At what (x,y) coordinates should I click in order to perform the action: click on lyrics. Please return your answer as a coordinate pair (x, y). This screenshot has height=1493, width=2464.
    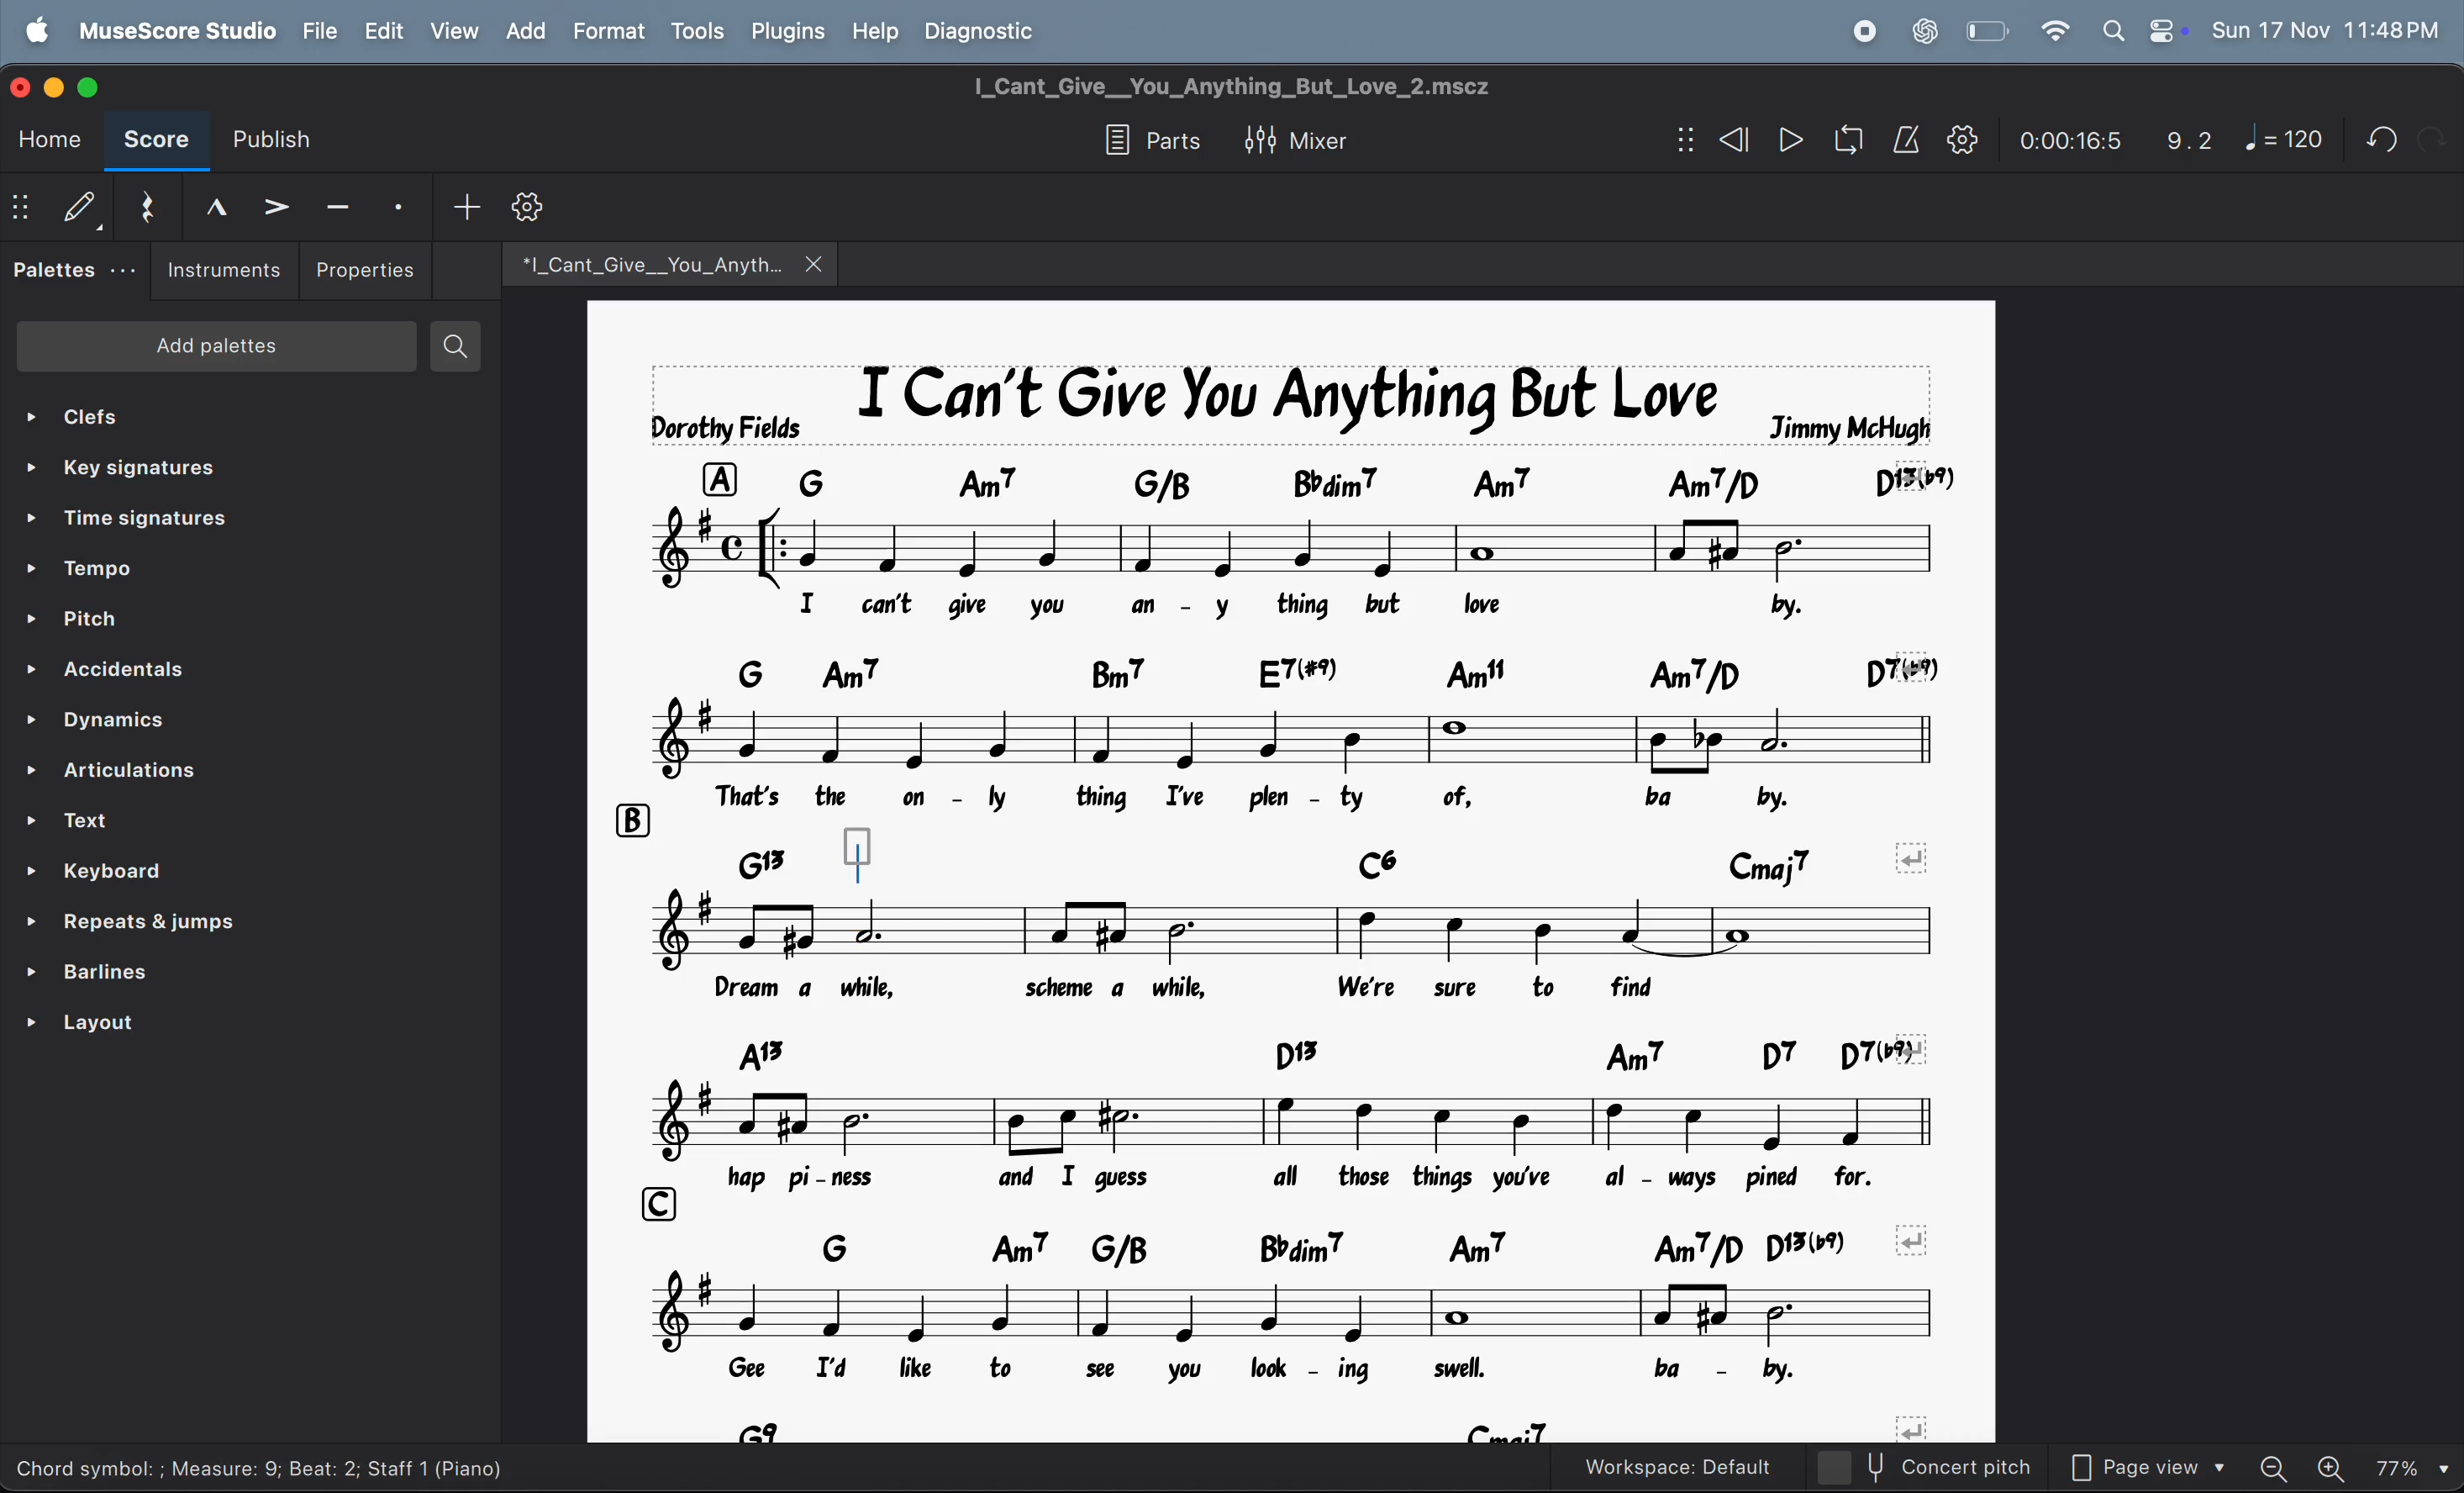
    Looking at the image, I should click on (1288, 606).